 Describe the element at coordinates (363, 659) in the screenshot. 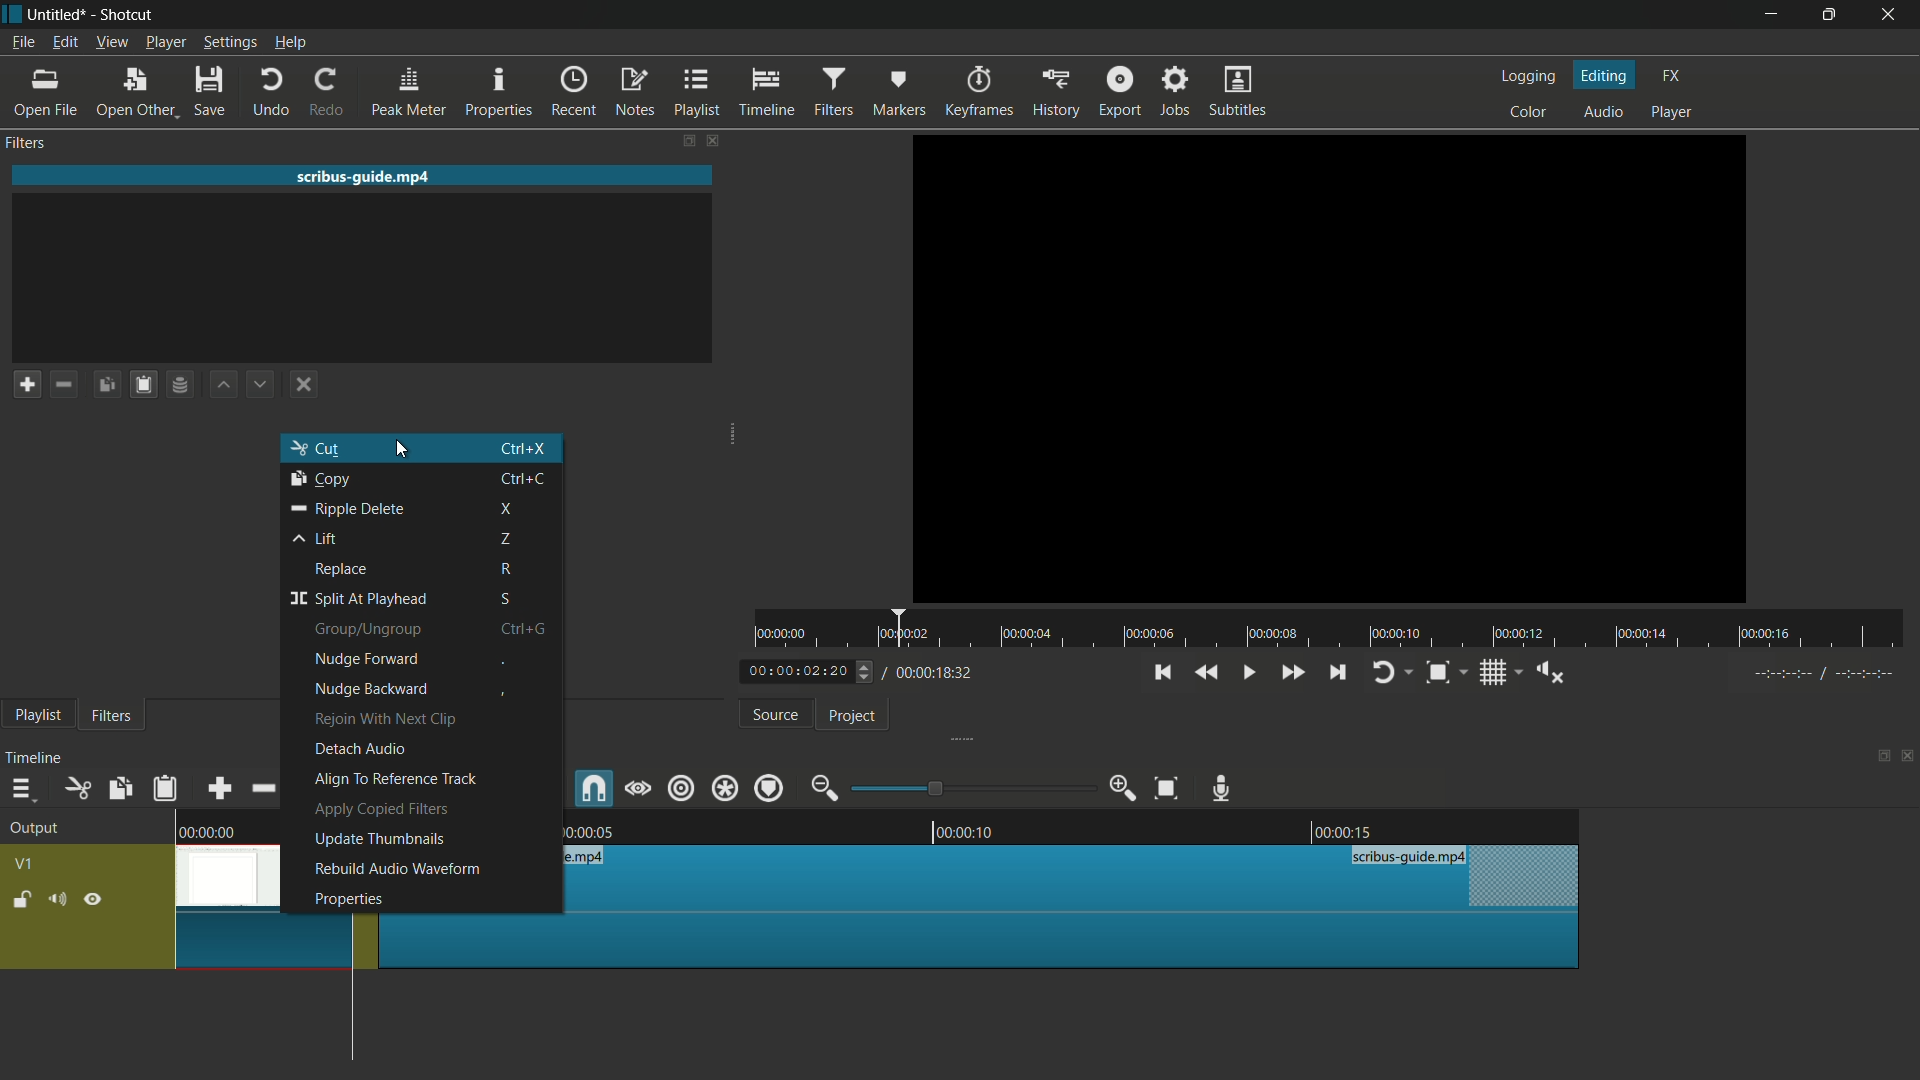

I see `nudge forward` at that location.